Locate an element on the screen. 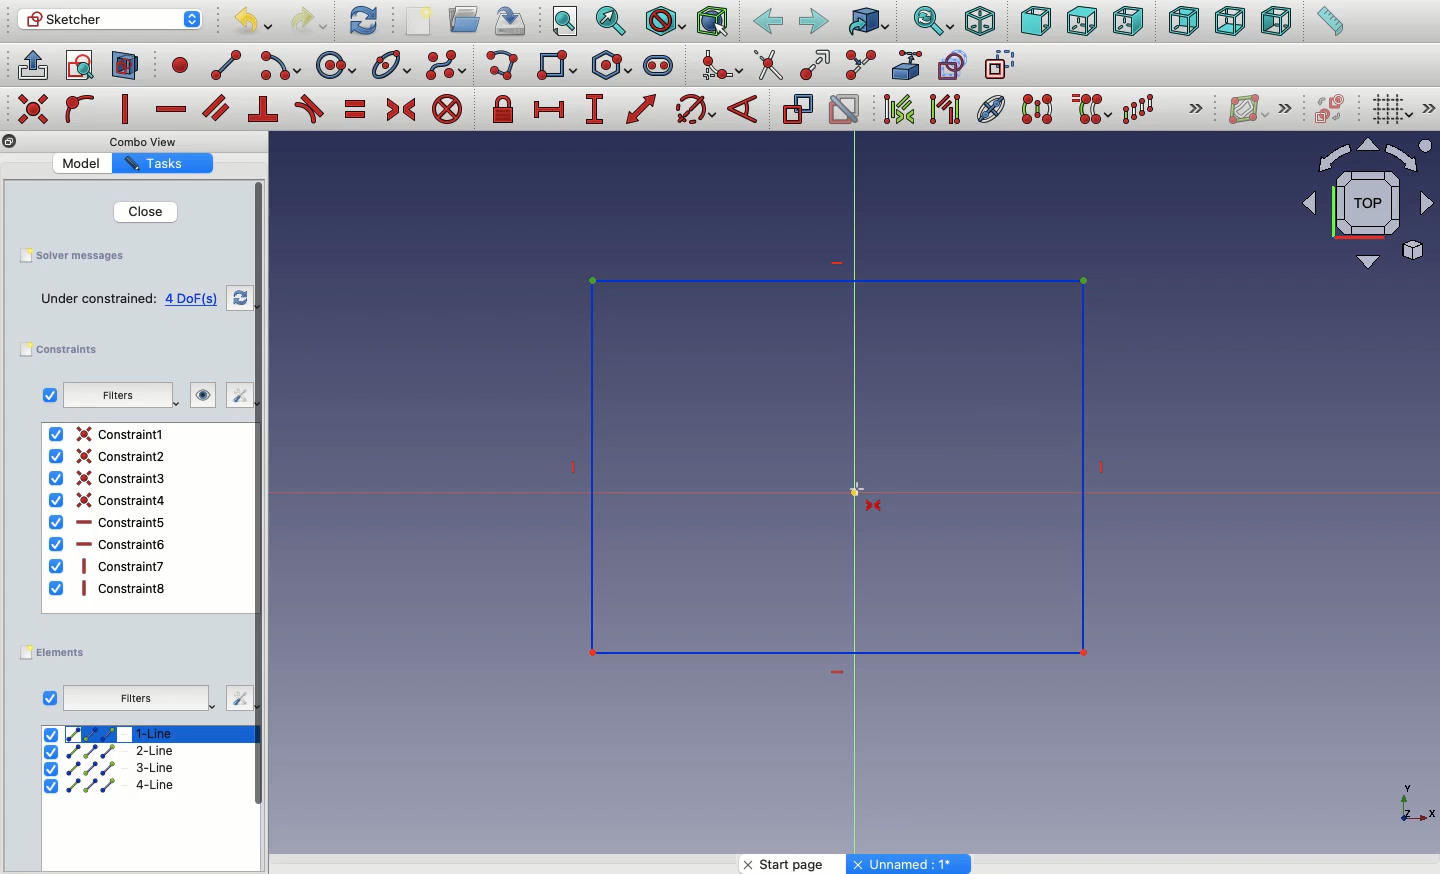 This screenshot has height=874, width=1440. Rectangular array is located at coordinates (1140, 109).